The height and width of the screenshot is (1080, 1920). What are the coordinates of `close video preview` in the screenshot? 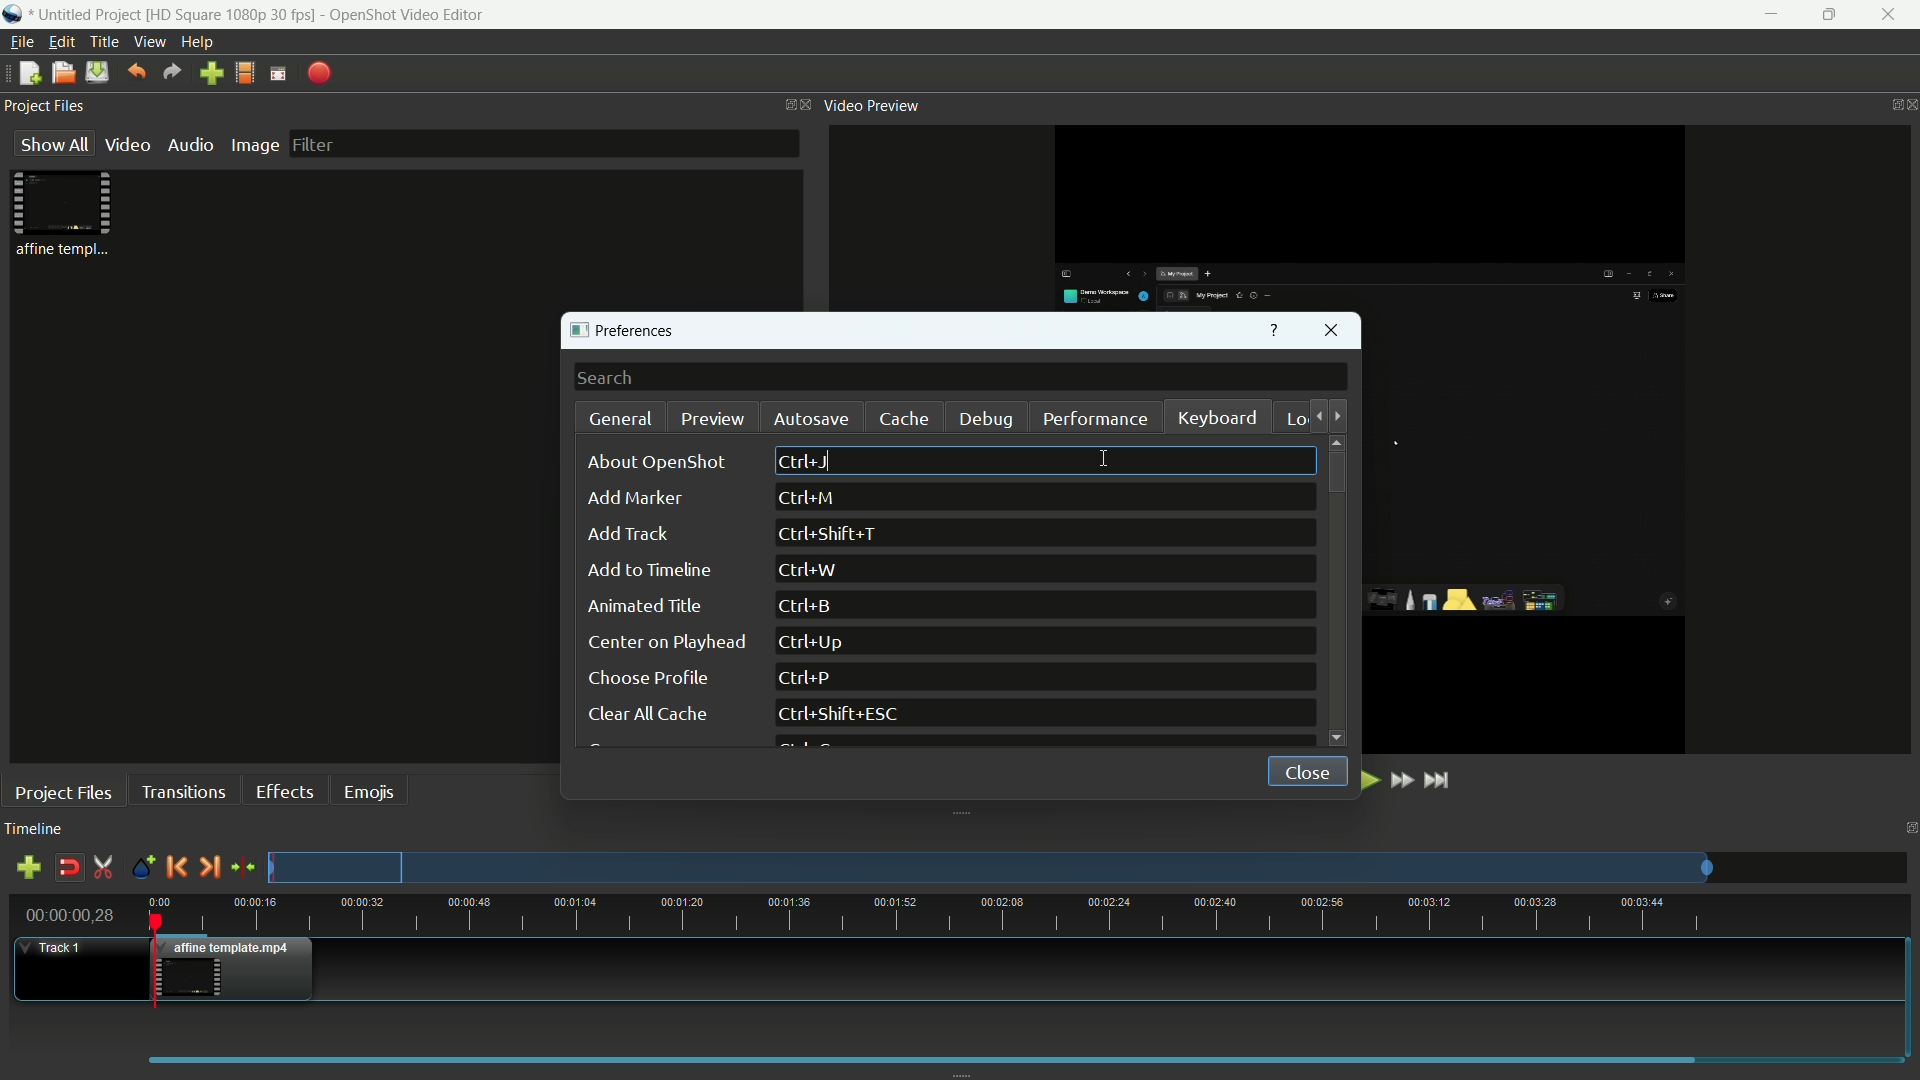 It's located at (1908, 105).